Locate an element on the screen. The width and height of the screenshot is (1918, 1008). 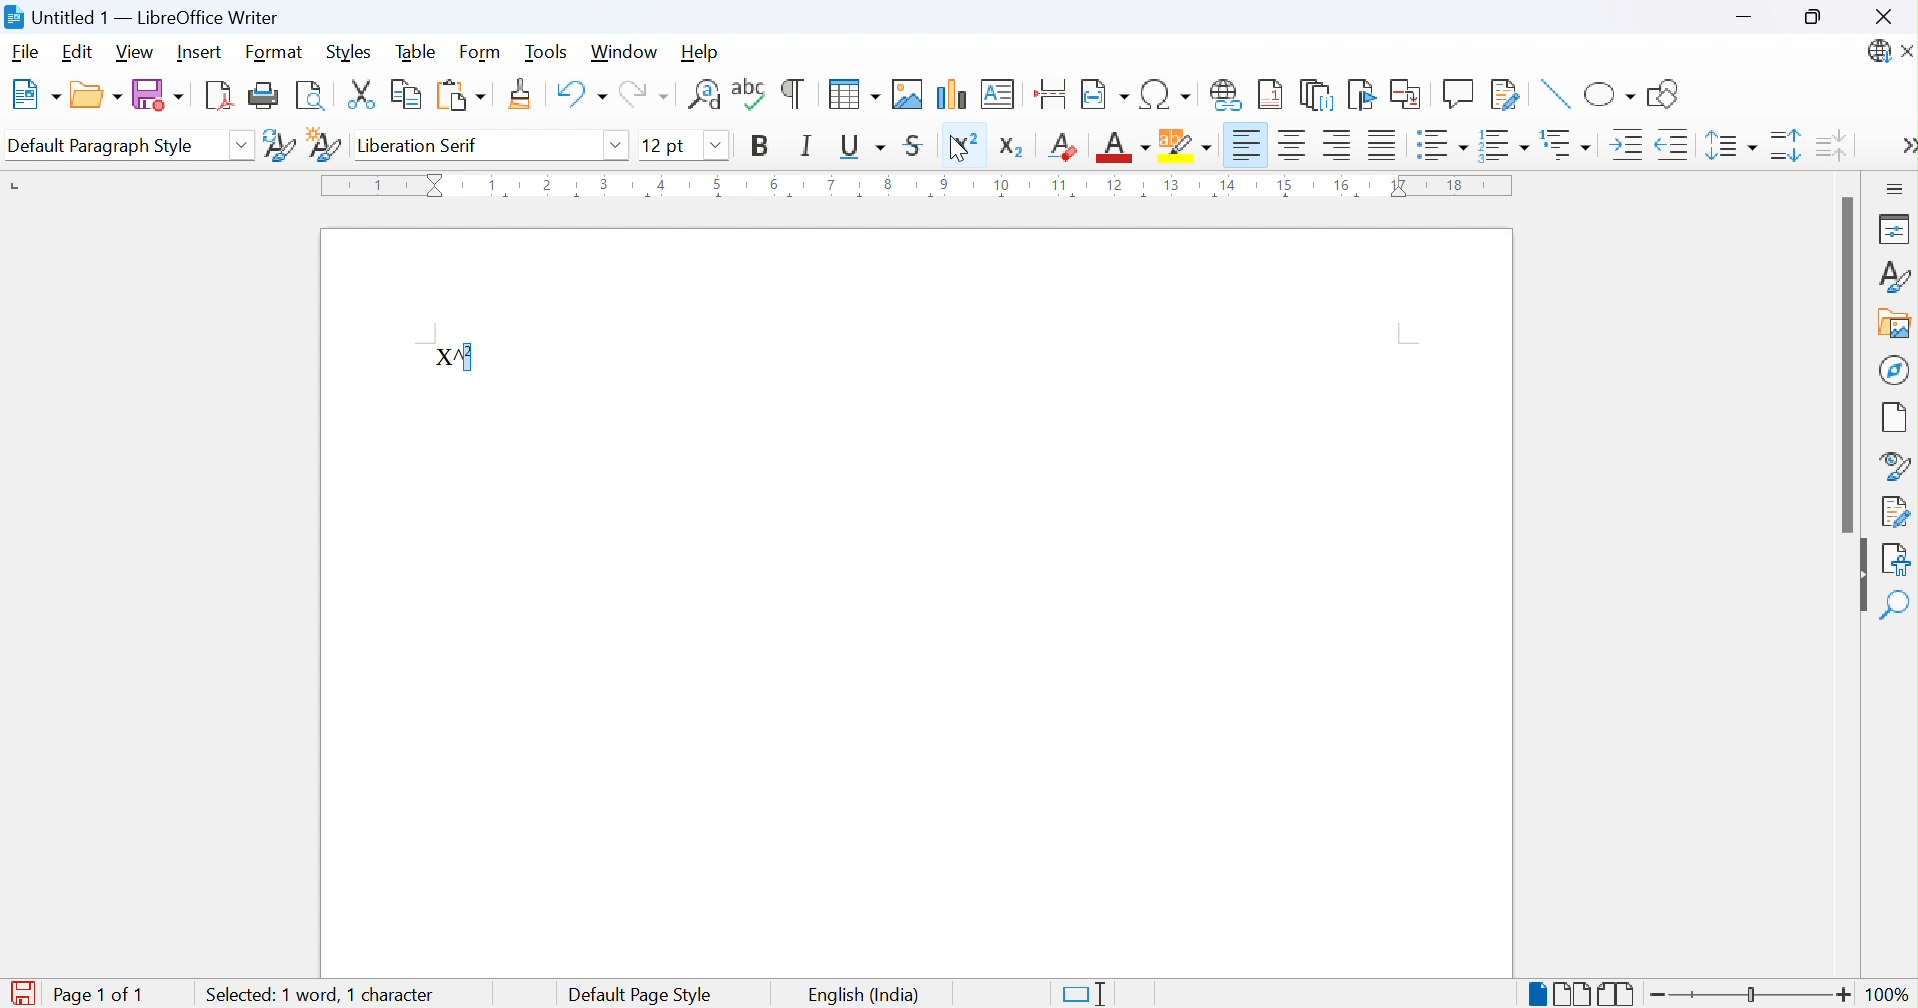
English (India) is located at coordinates (866, 994).